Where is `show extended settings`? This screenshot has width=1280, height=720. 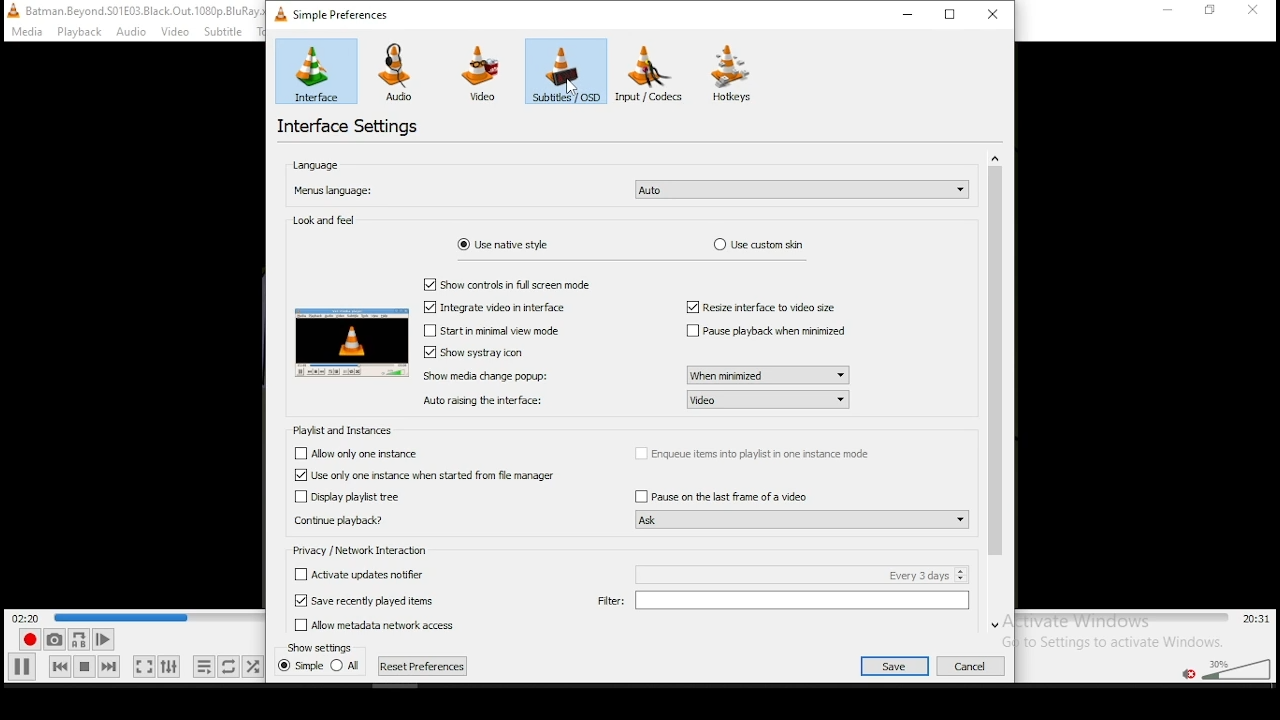 show extended settings is located at coordinates (171, 666).